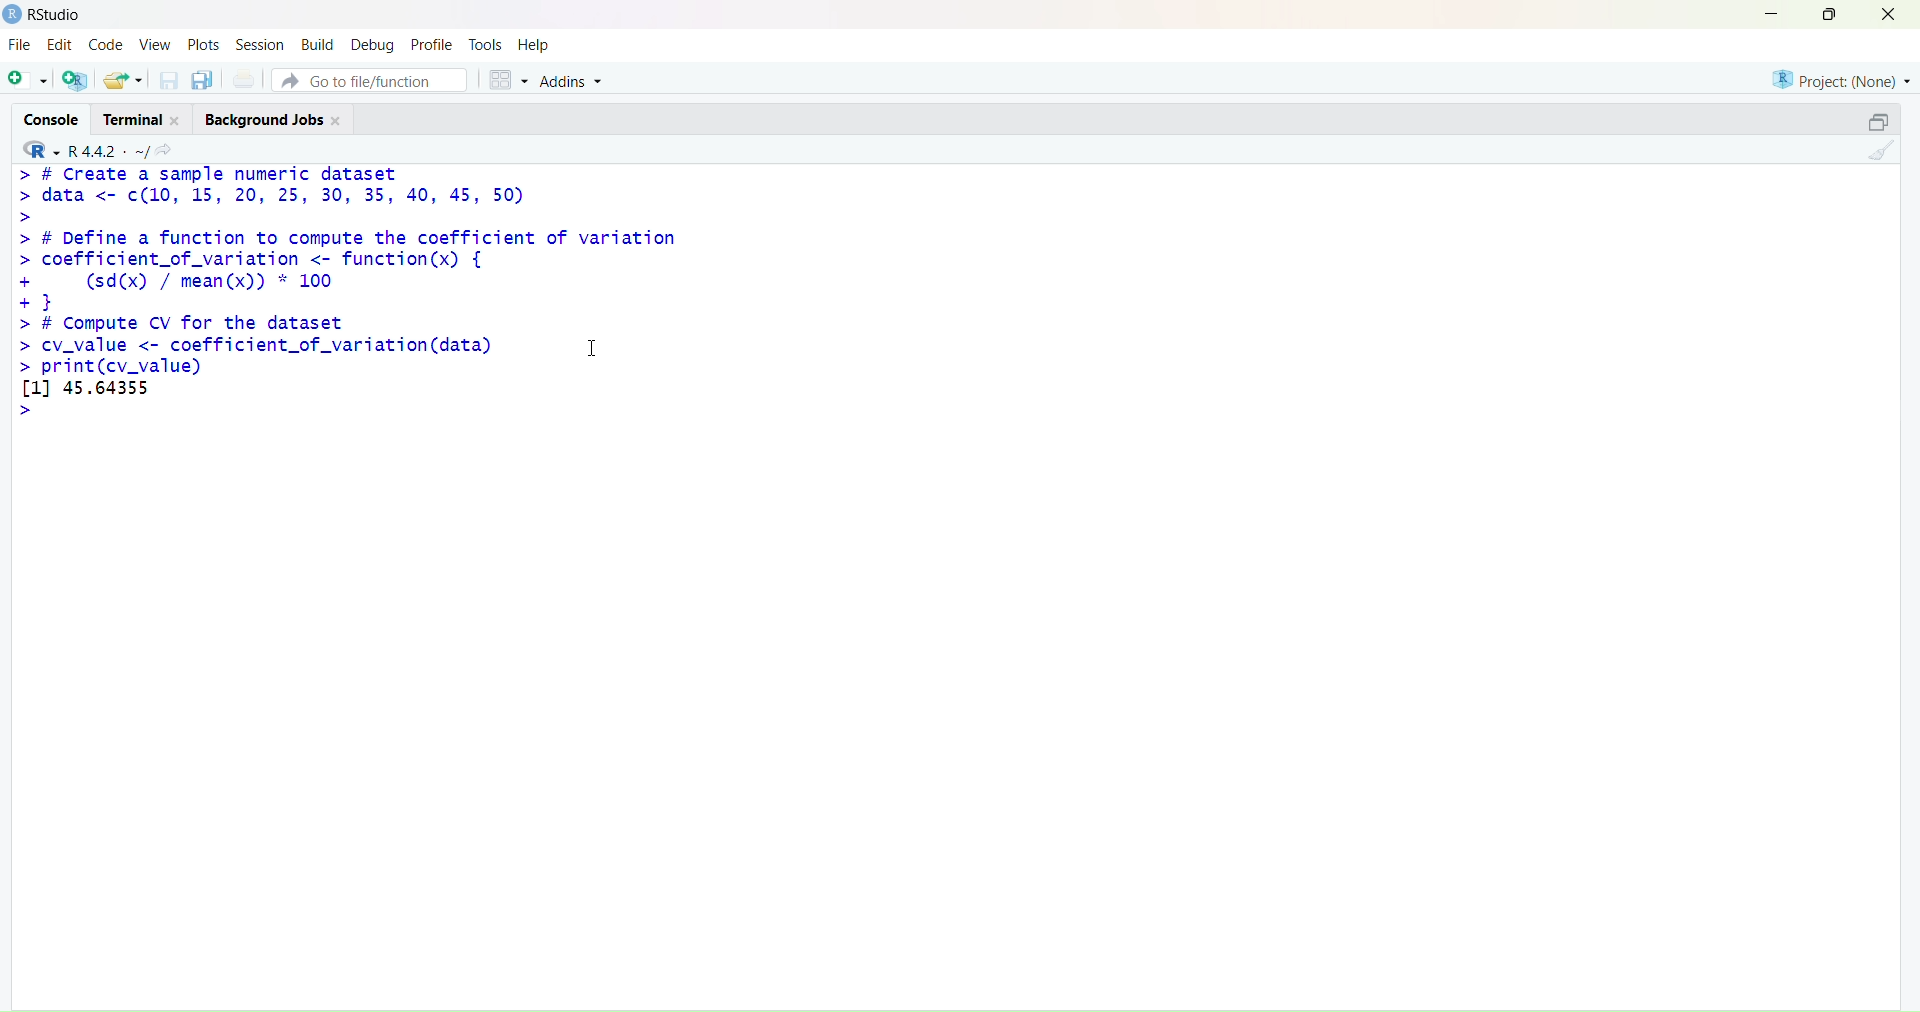 The width and height of the screenshot is (1920, 1012). I want to click on open in separate window , so click(1878, 121).